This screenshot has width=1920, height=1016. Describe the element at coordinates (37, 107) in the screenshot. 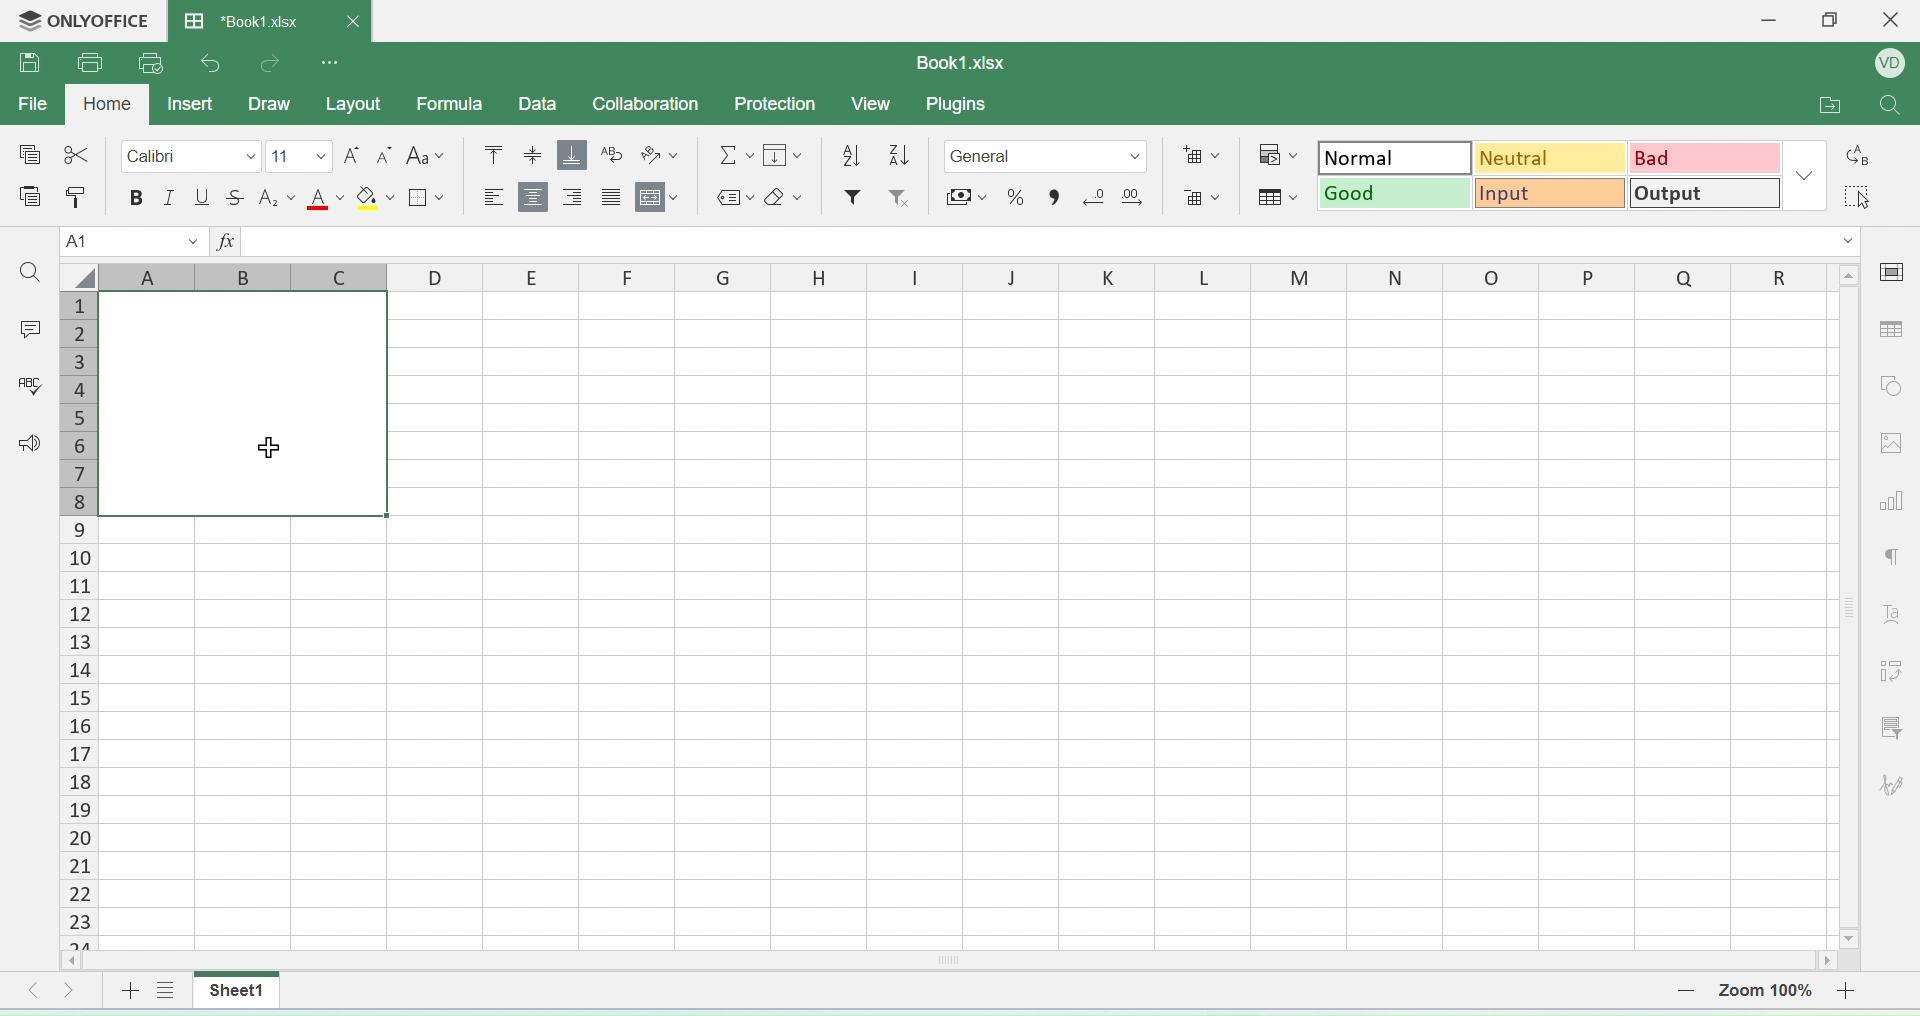

I see `file` at that location.